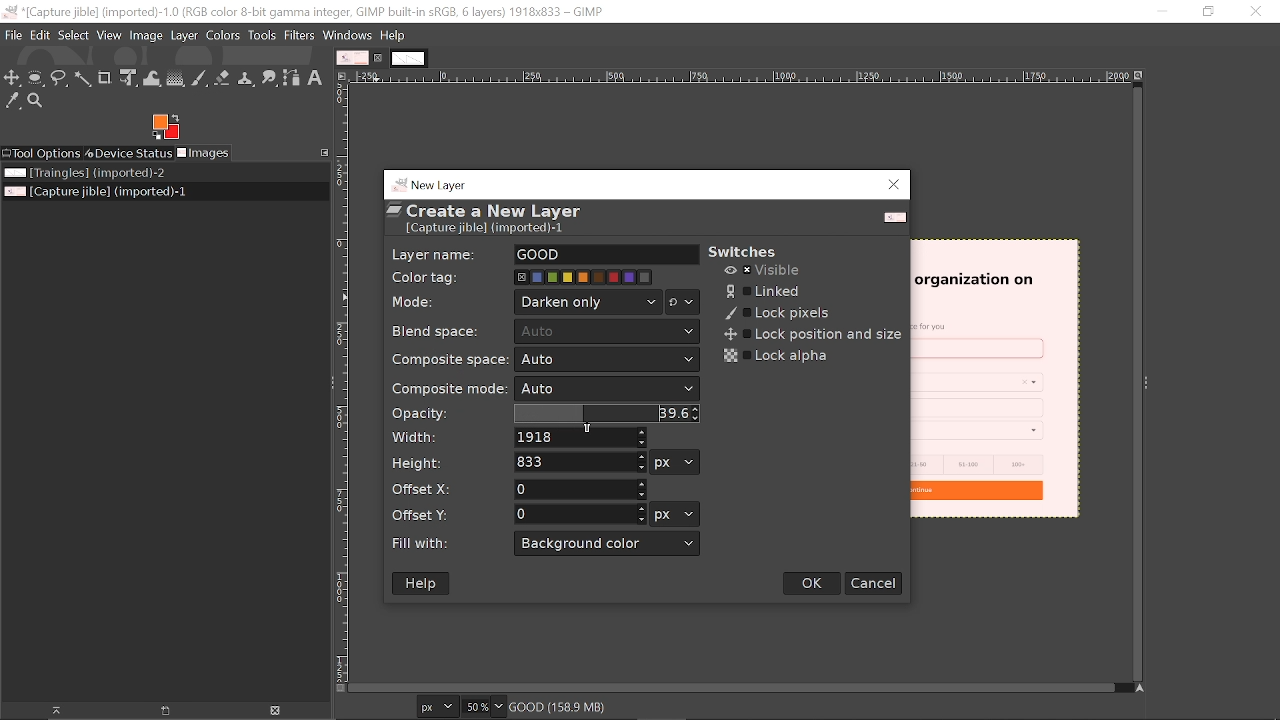 Image resolution: width=1280 pixels, height=720 pixels. What do you see at coordinates (431, 275) in the screenshot?
I see `Color tag:` at bounding box center [431, 275].